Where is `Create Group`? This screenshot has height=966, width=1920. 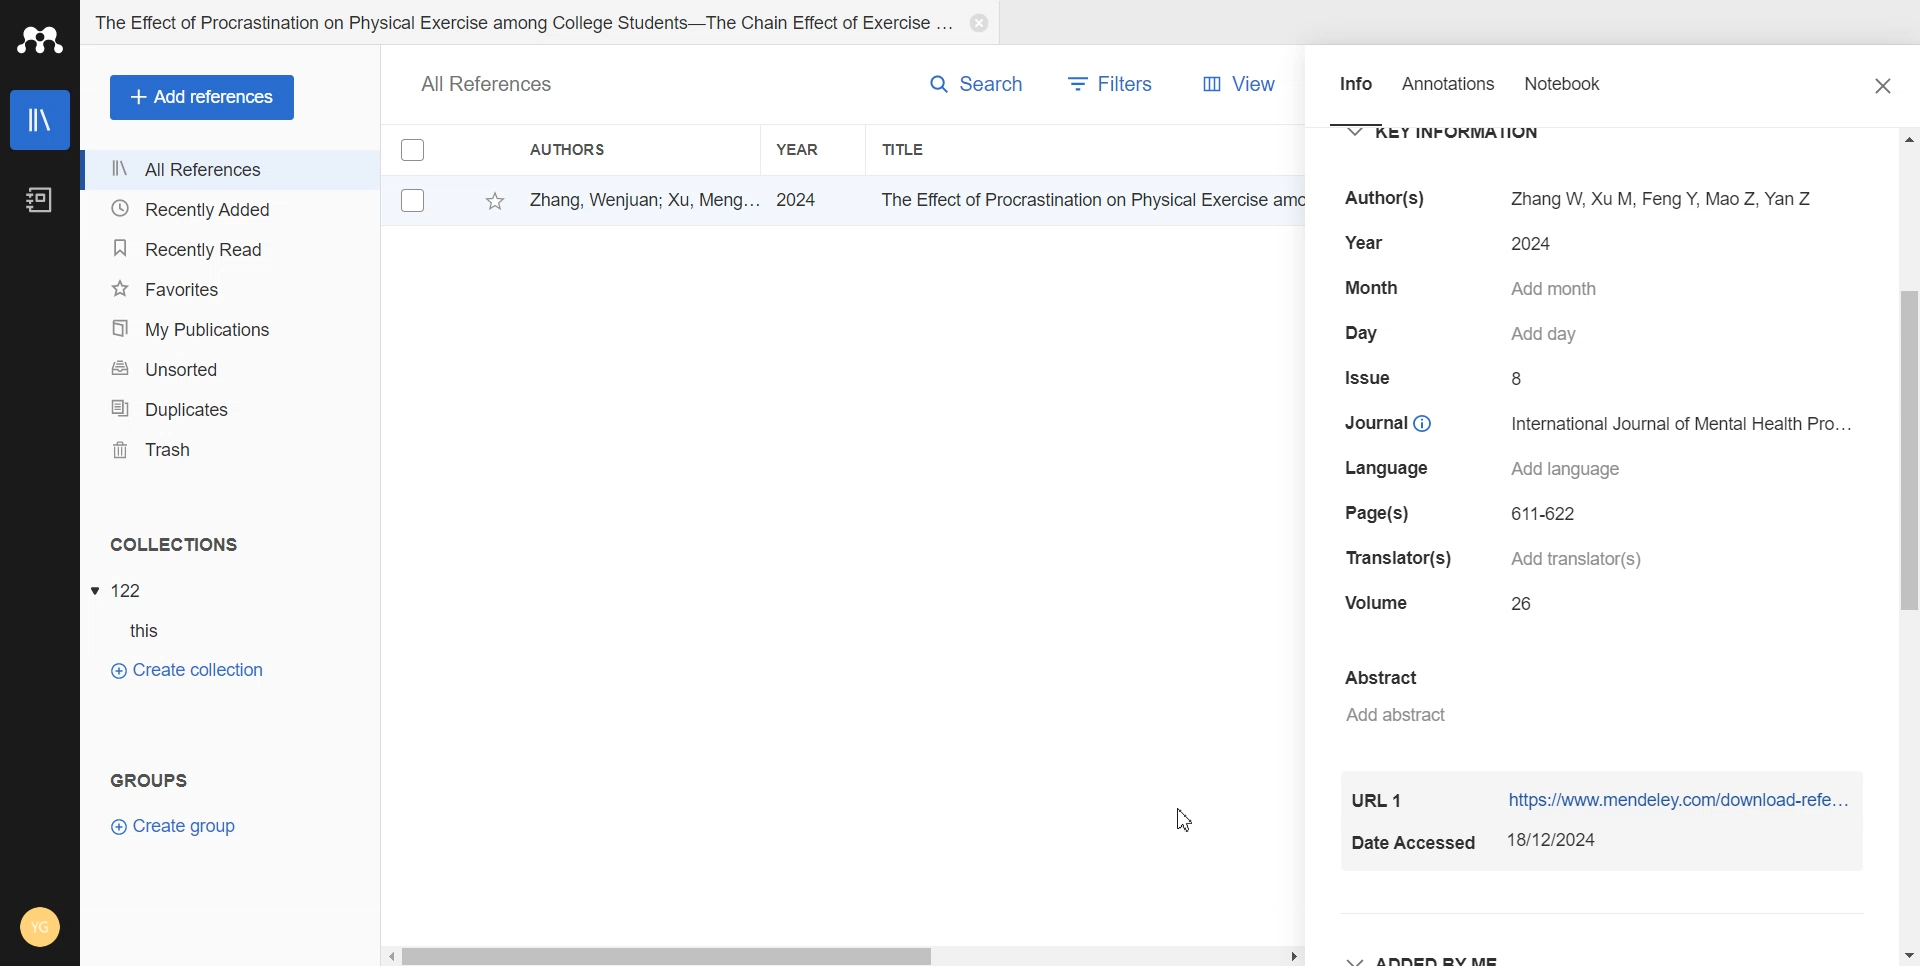 Create Group is located at coordinates (188, 826).